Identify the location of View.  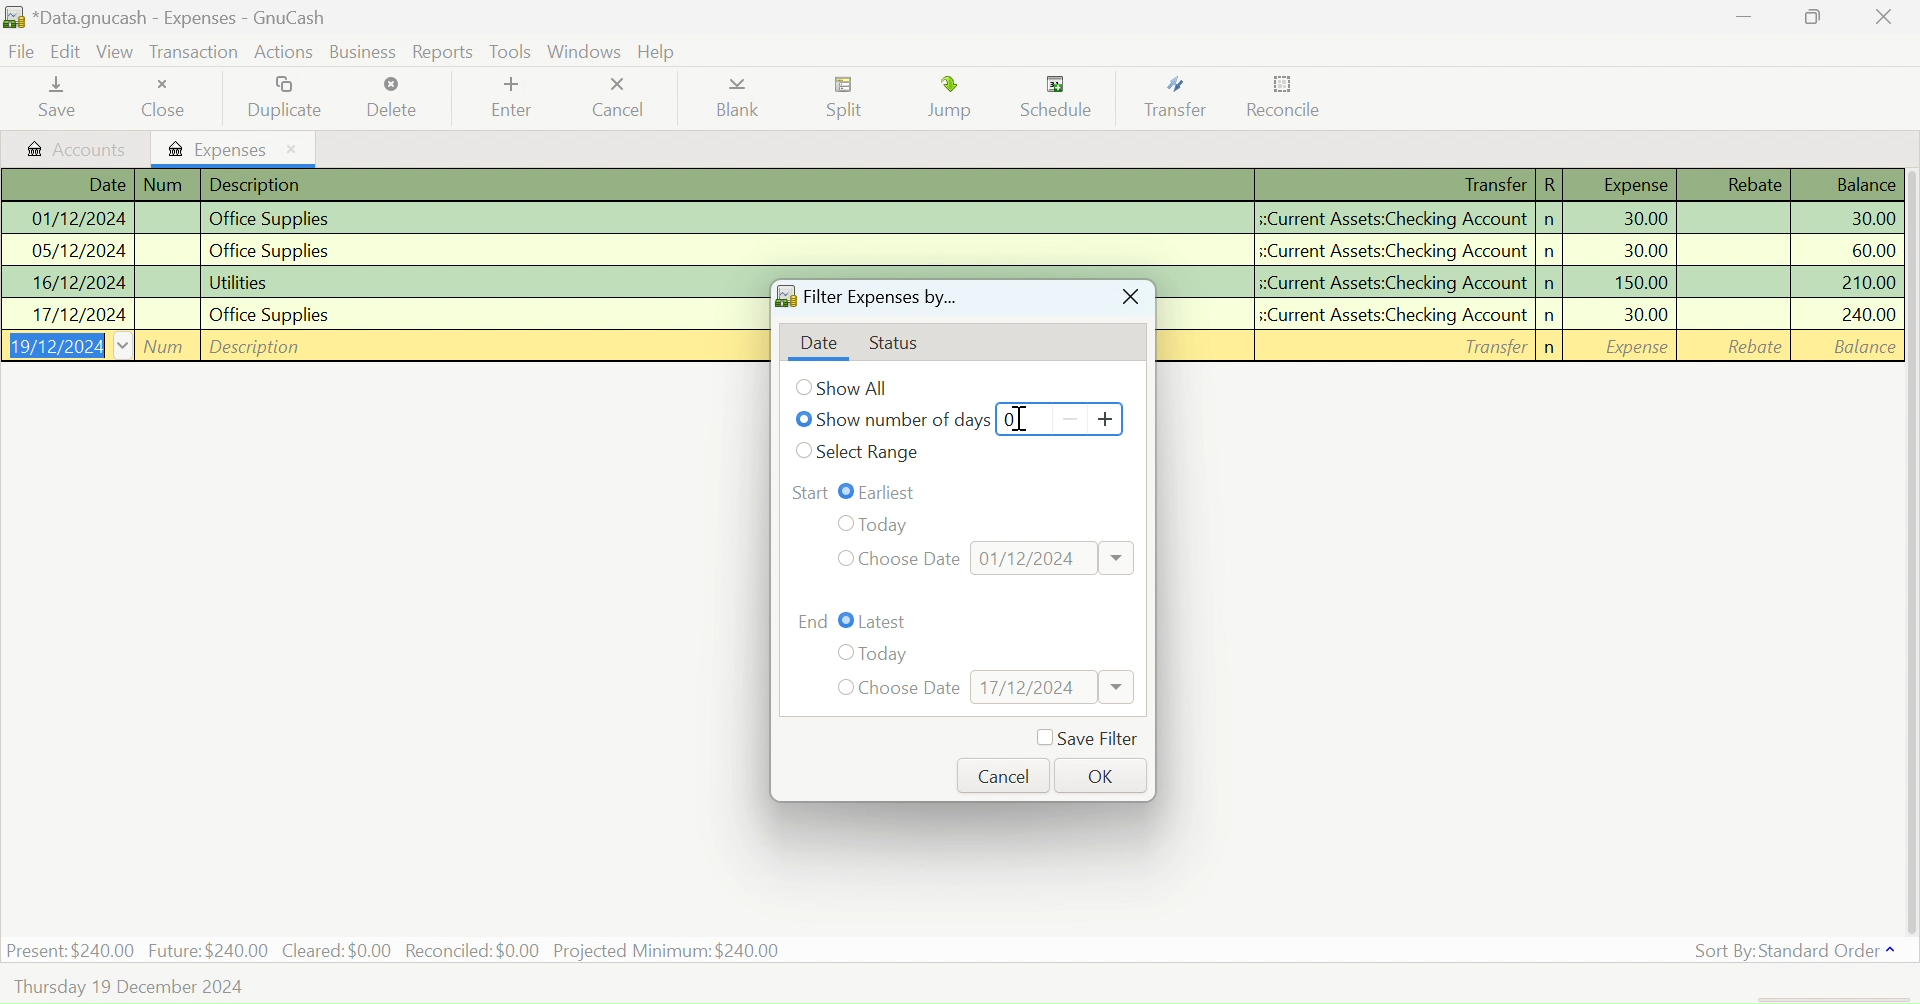
(116, 55).